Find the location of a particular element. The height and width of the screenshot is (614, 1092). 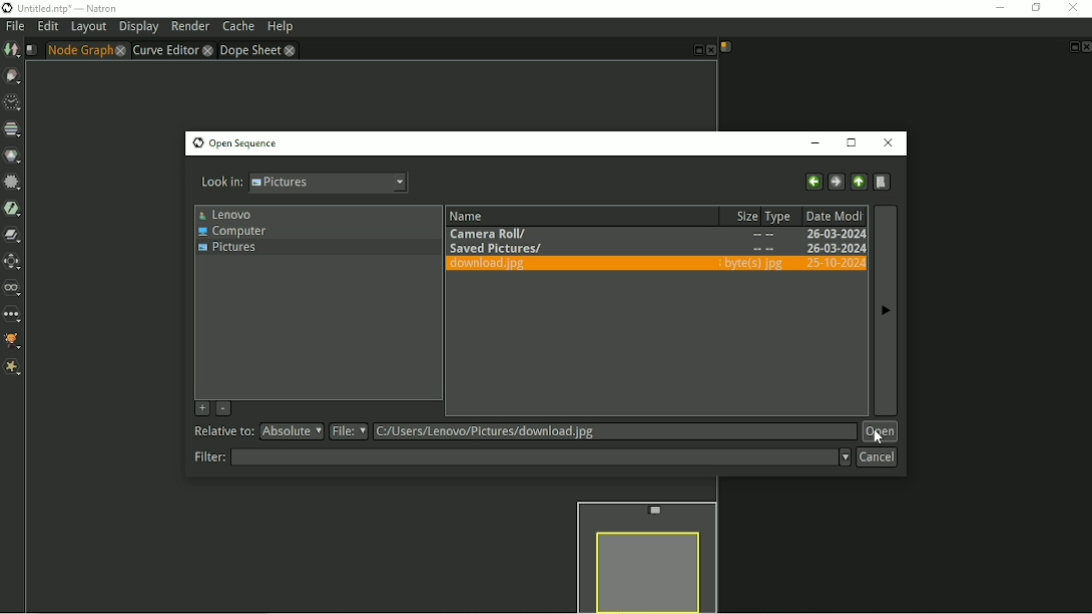

Filter is located at coordinates (521, 457).